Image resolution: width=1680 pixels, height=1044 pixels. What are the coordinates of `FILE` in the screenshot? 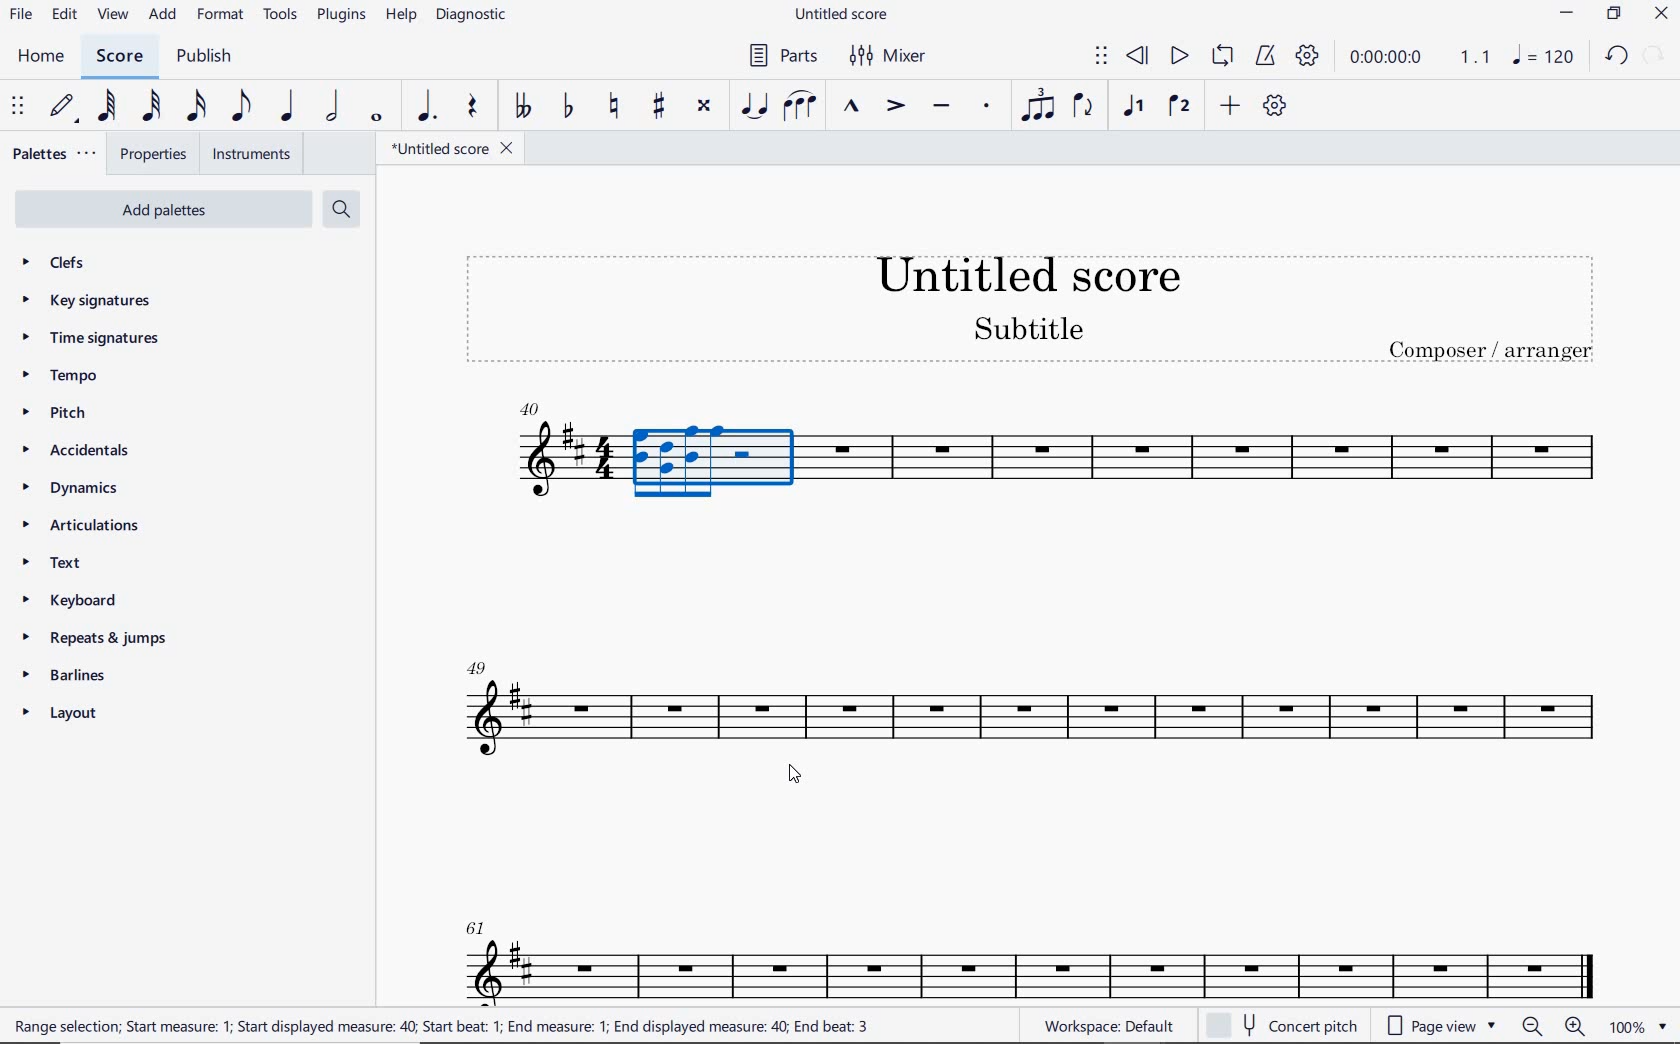 It's located at (21, 16).